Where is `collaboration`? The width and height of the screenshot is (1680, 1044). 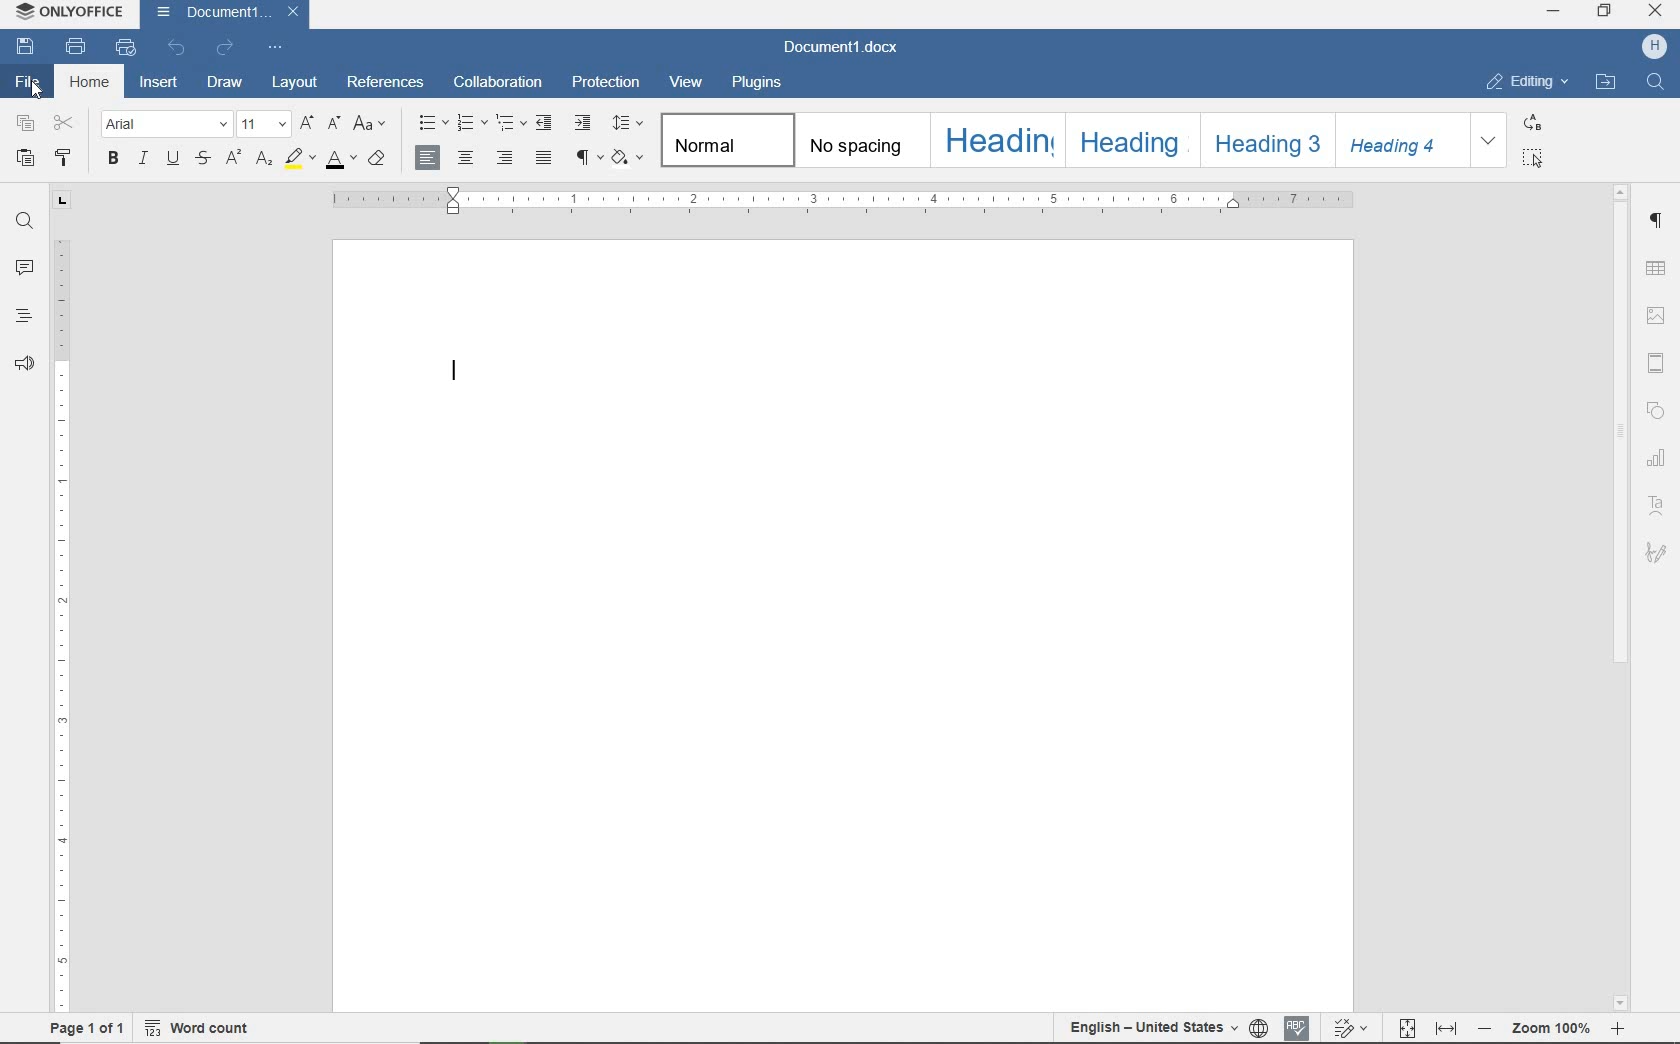
collaboration is located at coordinates (497, 81).